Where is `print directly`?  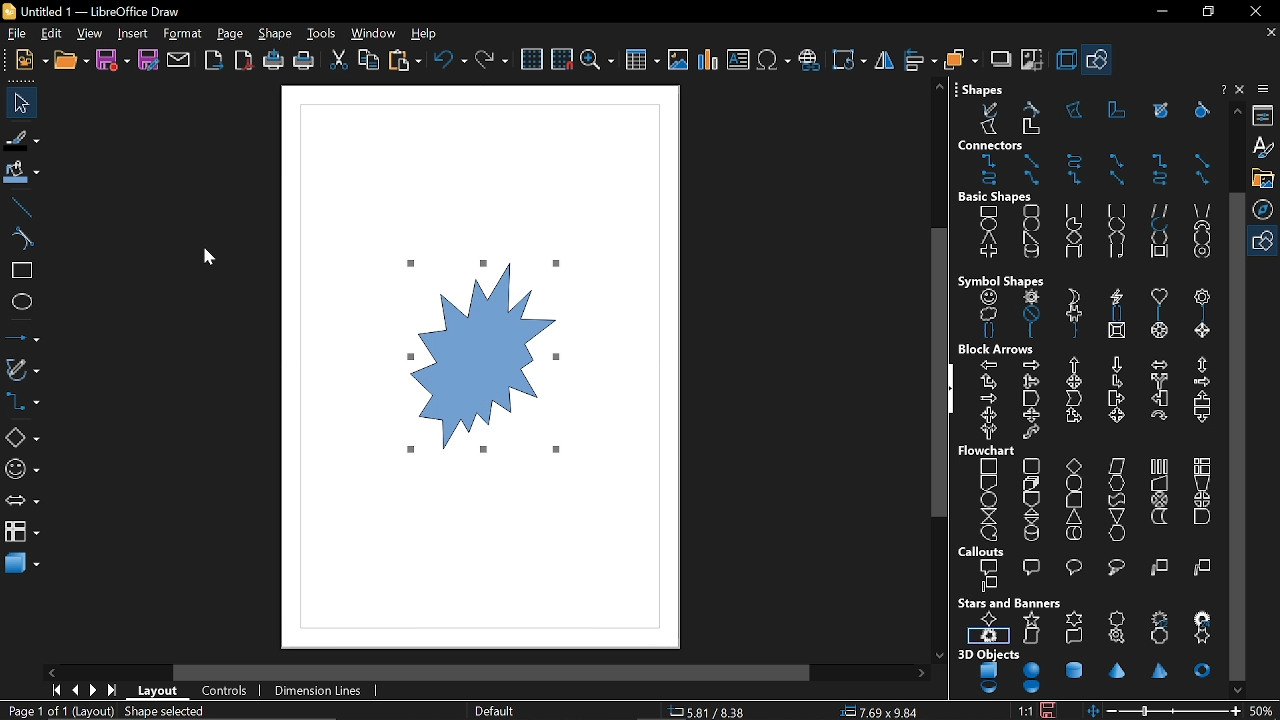
print directly is located at coordinates (274, 60).